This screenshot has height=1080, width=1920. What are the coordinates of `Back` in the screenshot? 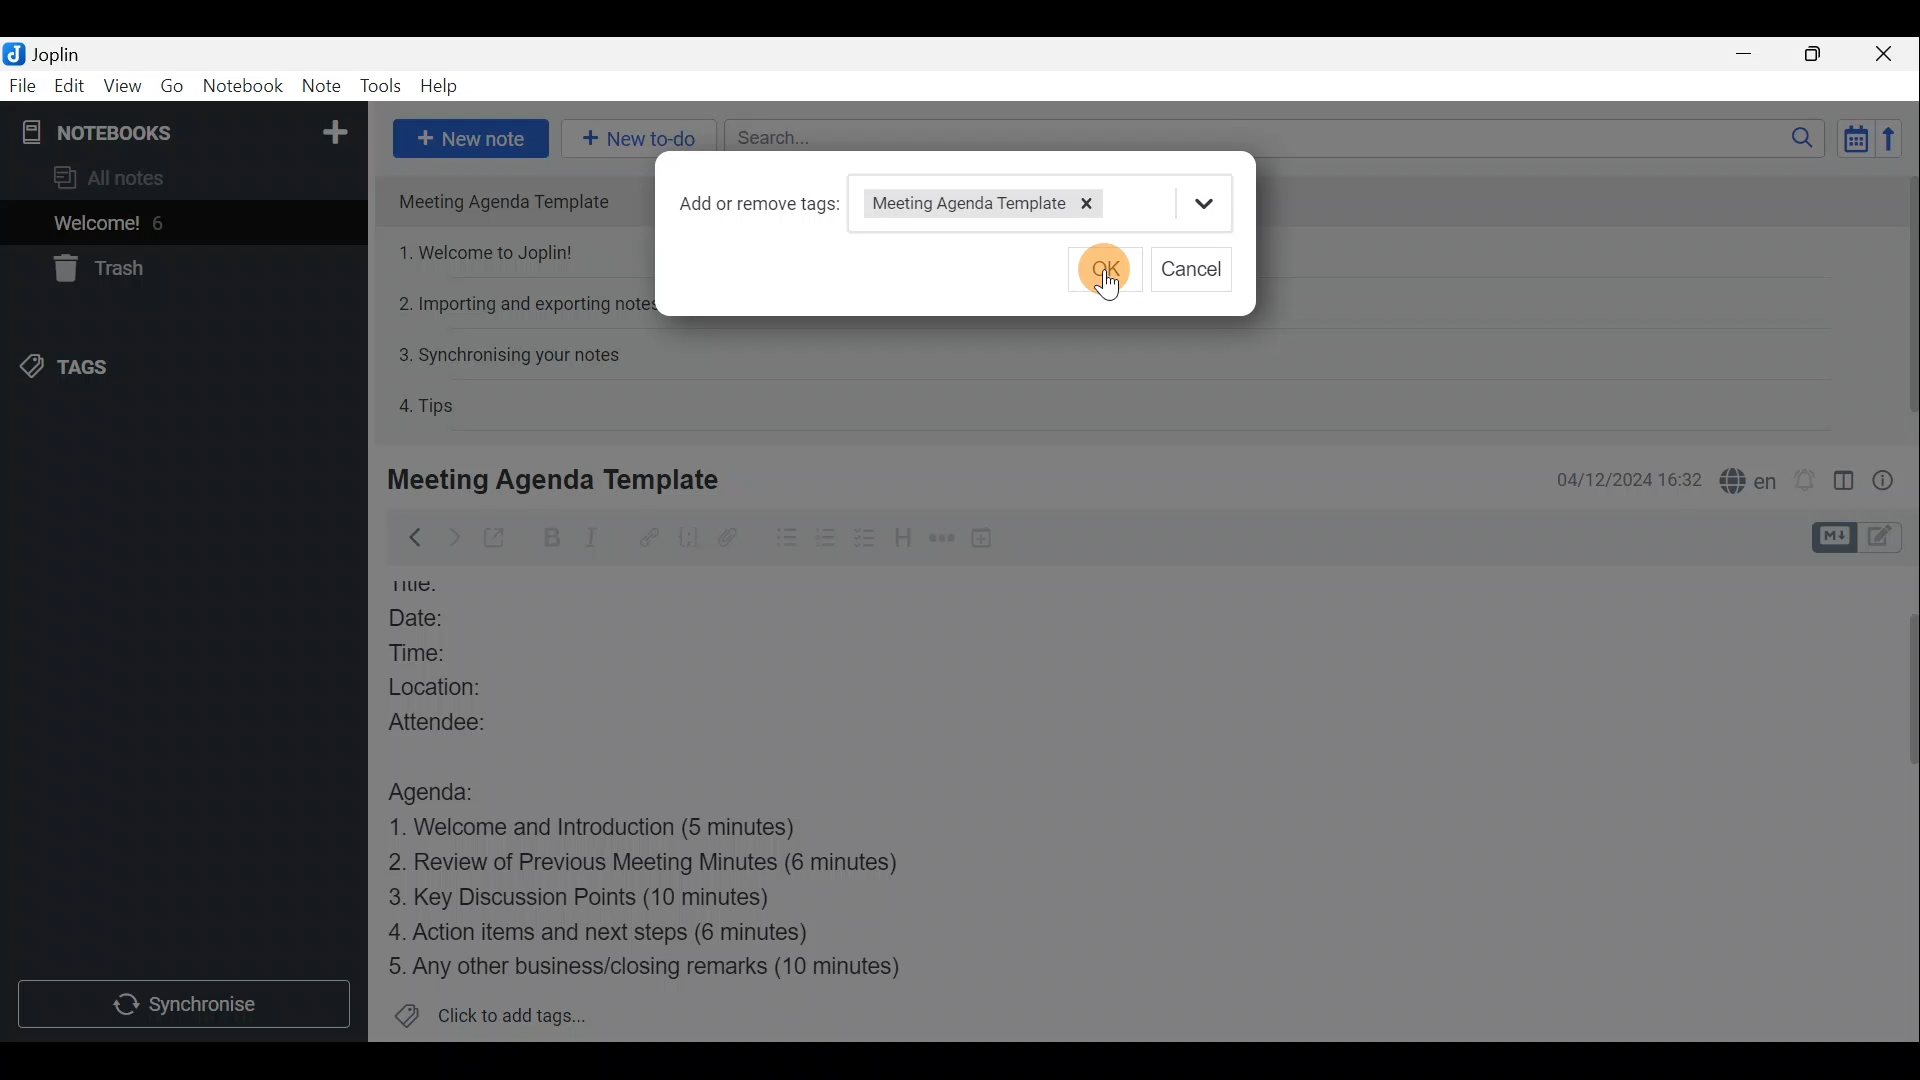 It's located at (409, 541).